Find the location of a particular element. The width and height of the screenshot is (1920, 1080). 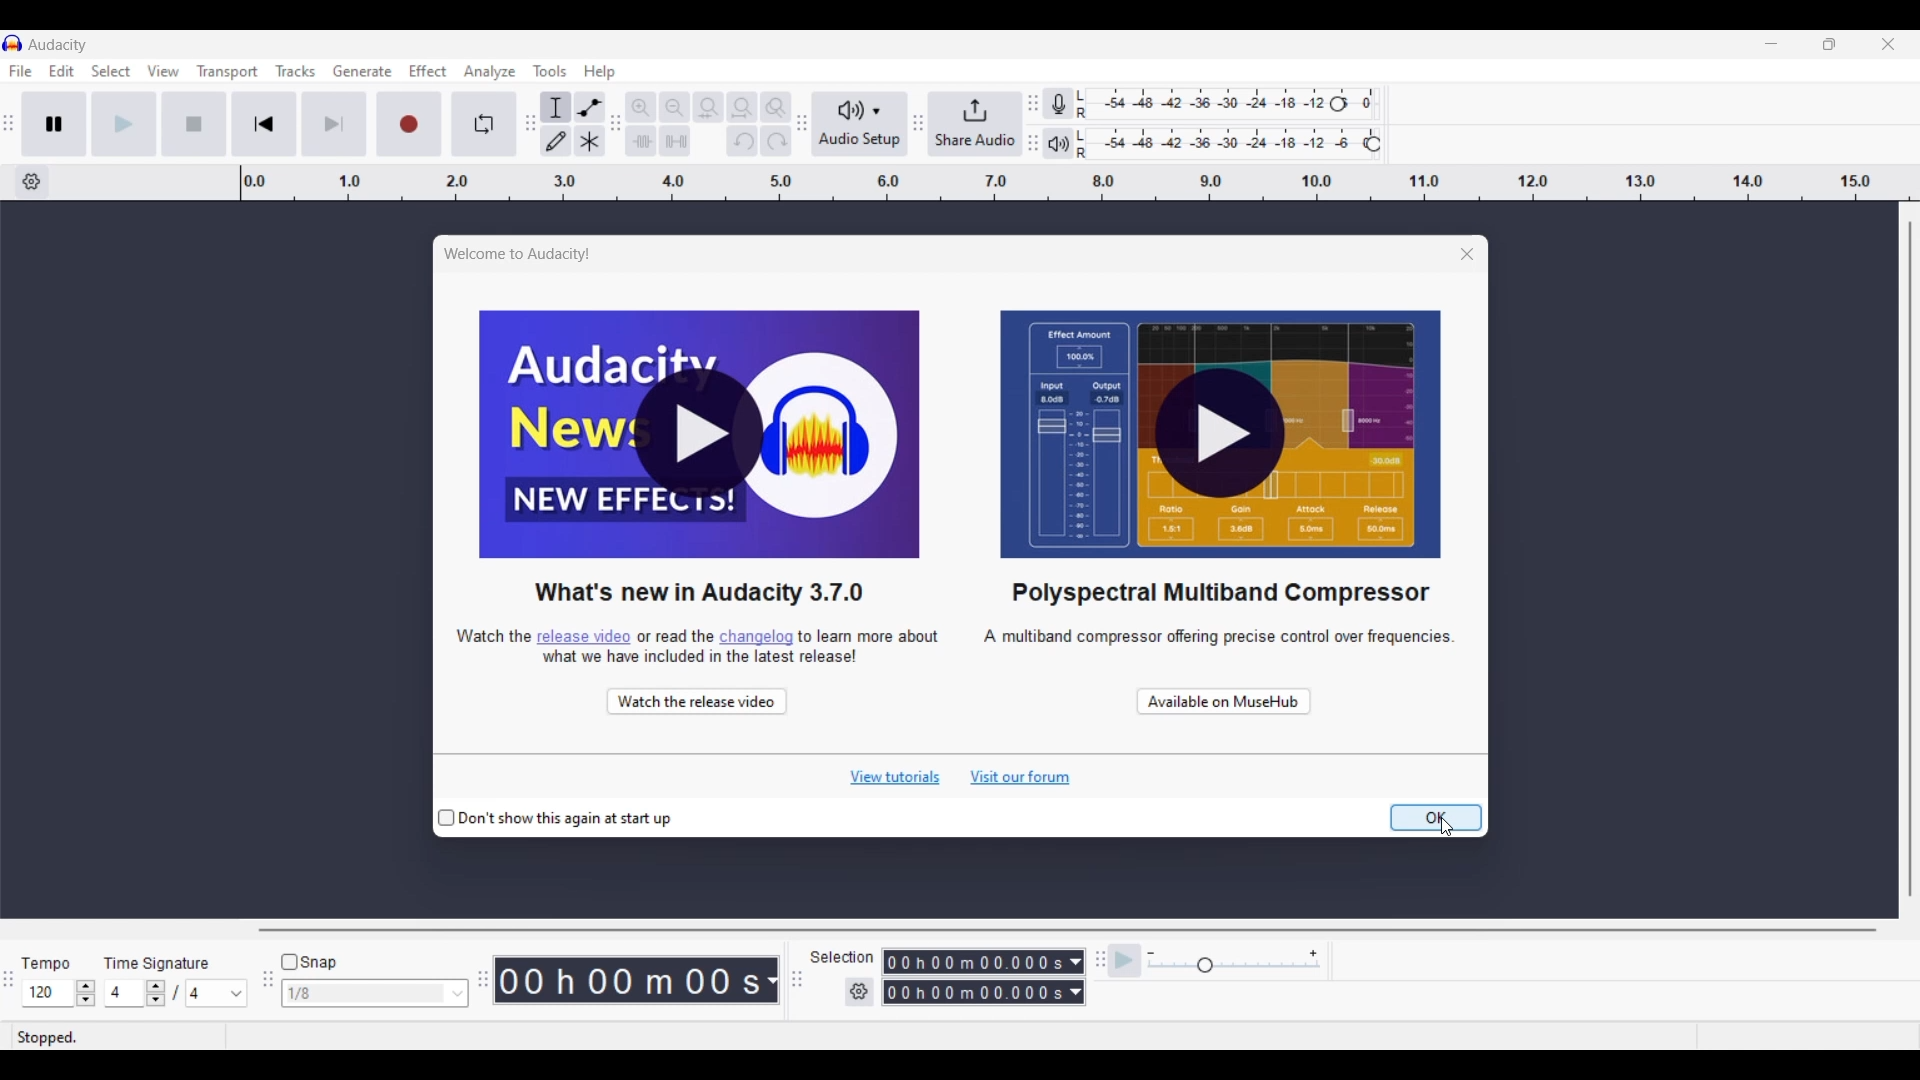

Edit menu is located at coordinates (62, 71).